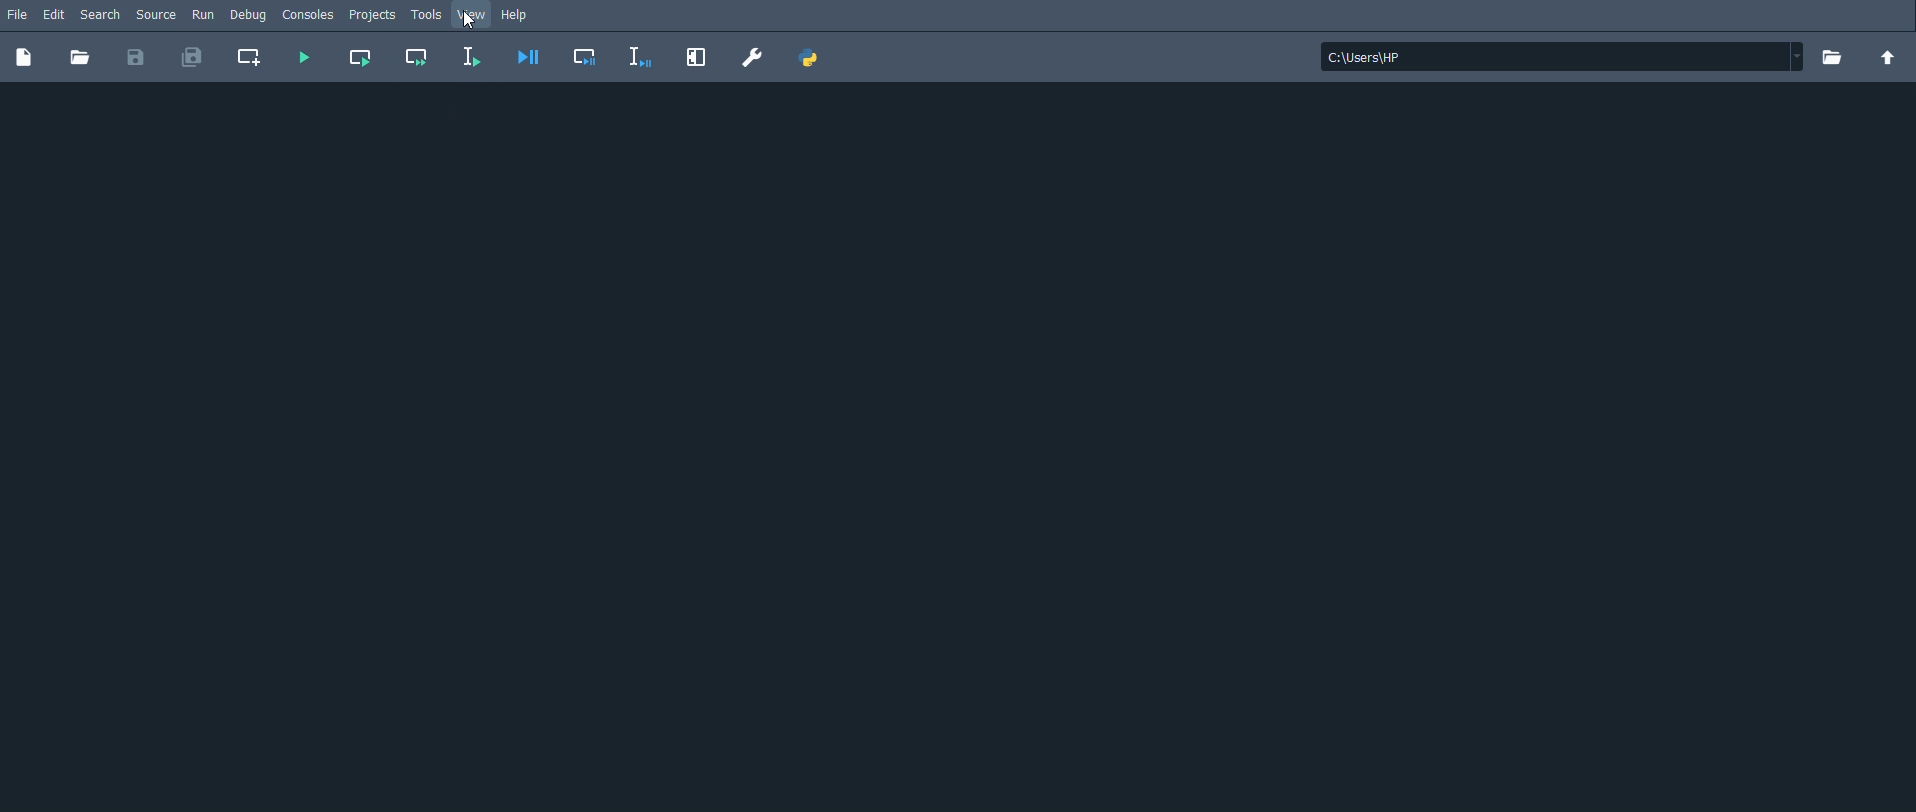 The height and width of the screenshot is (812, 1916). I want to click on Cursor, so click(472, 21).